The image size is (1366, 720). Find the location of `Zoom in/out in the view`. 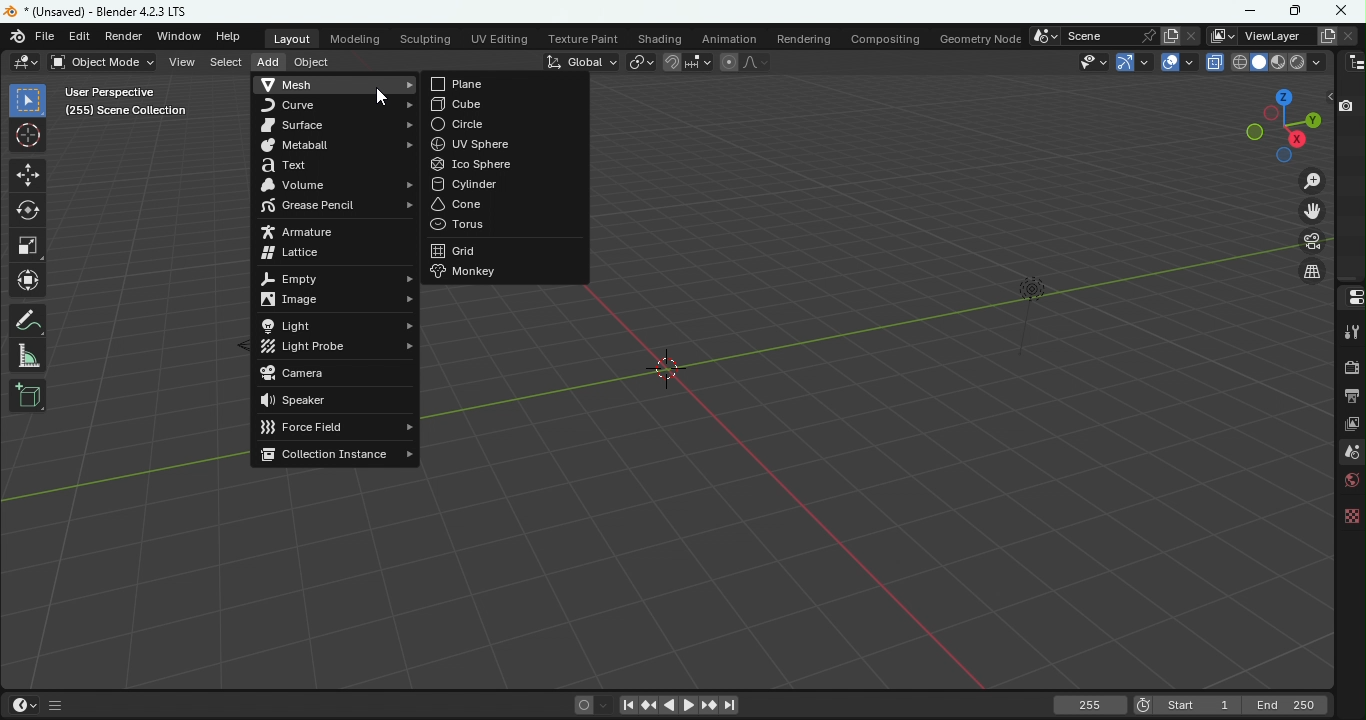

Zoom in/out in the view is located at coordinates (1314, 180).